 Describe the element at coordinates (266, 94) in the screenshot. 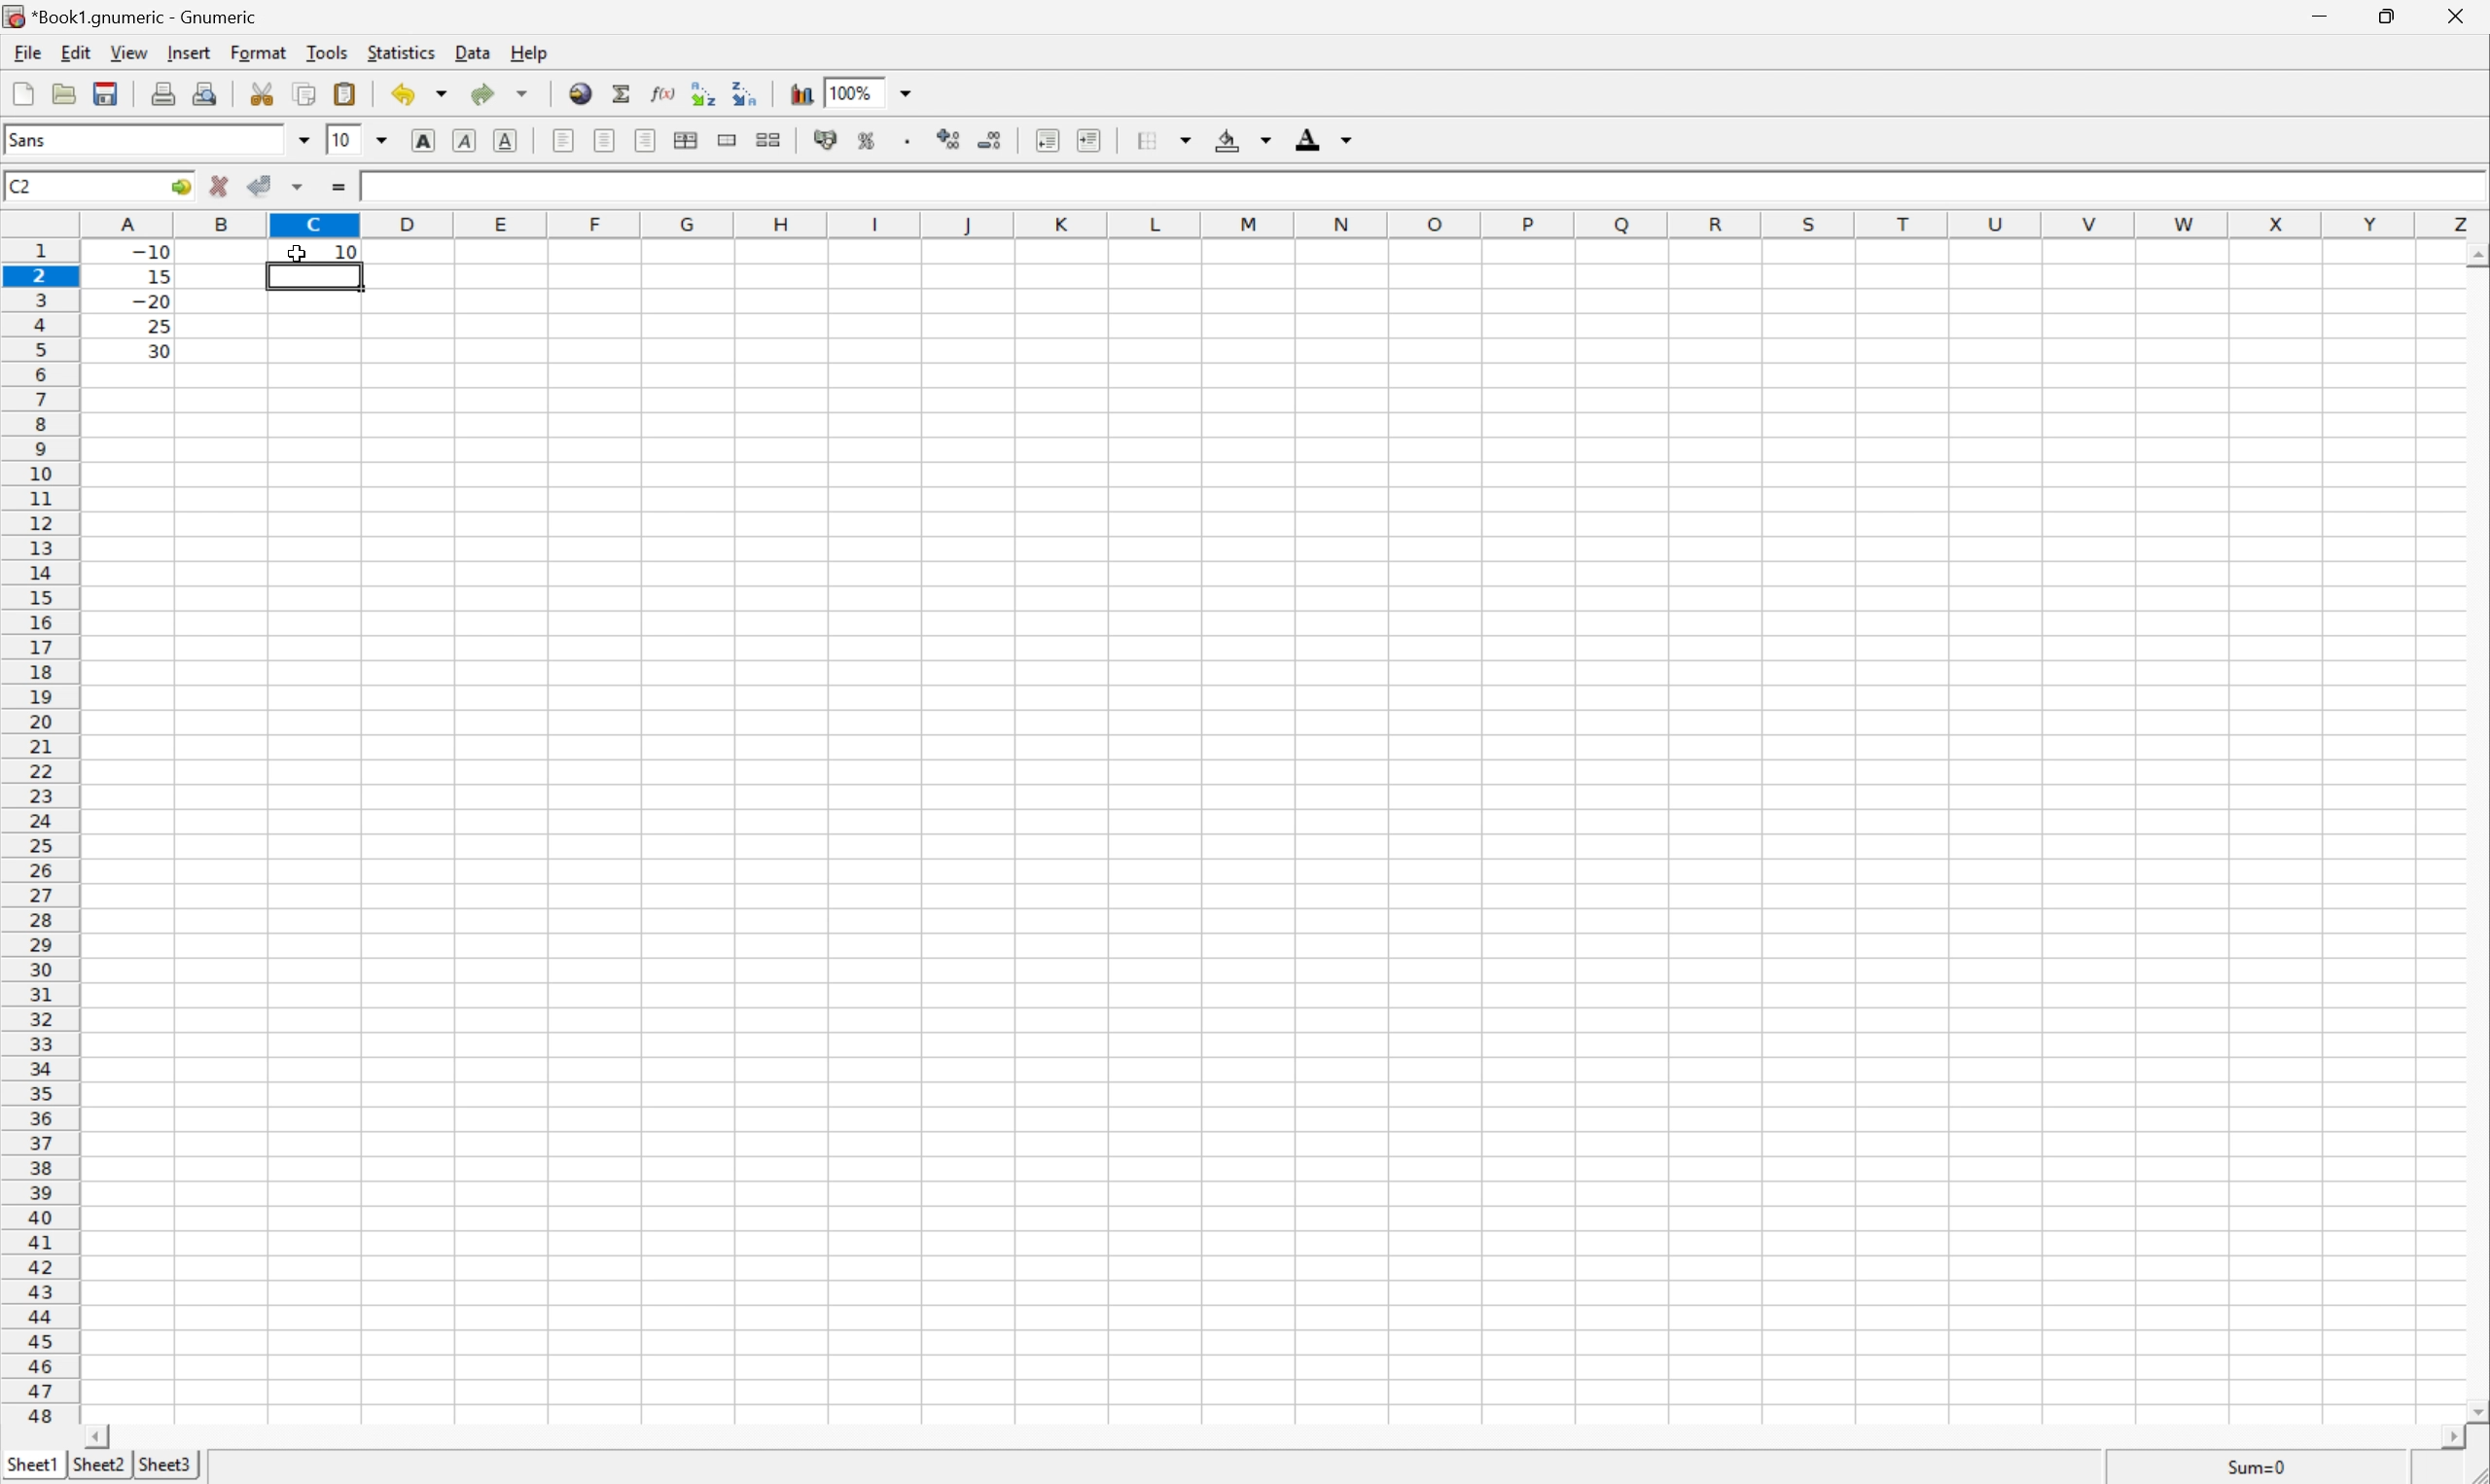

I see `Cut the selection` at that location.